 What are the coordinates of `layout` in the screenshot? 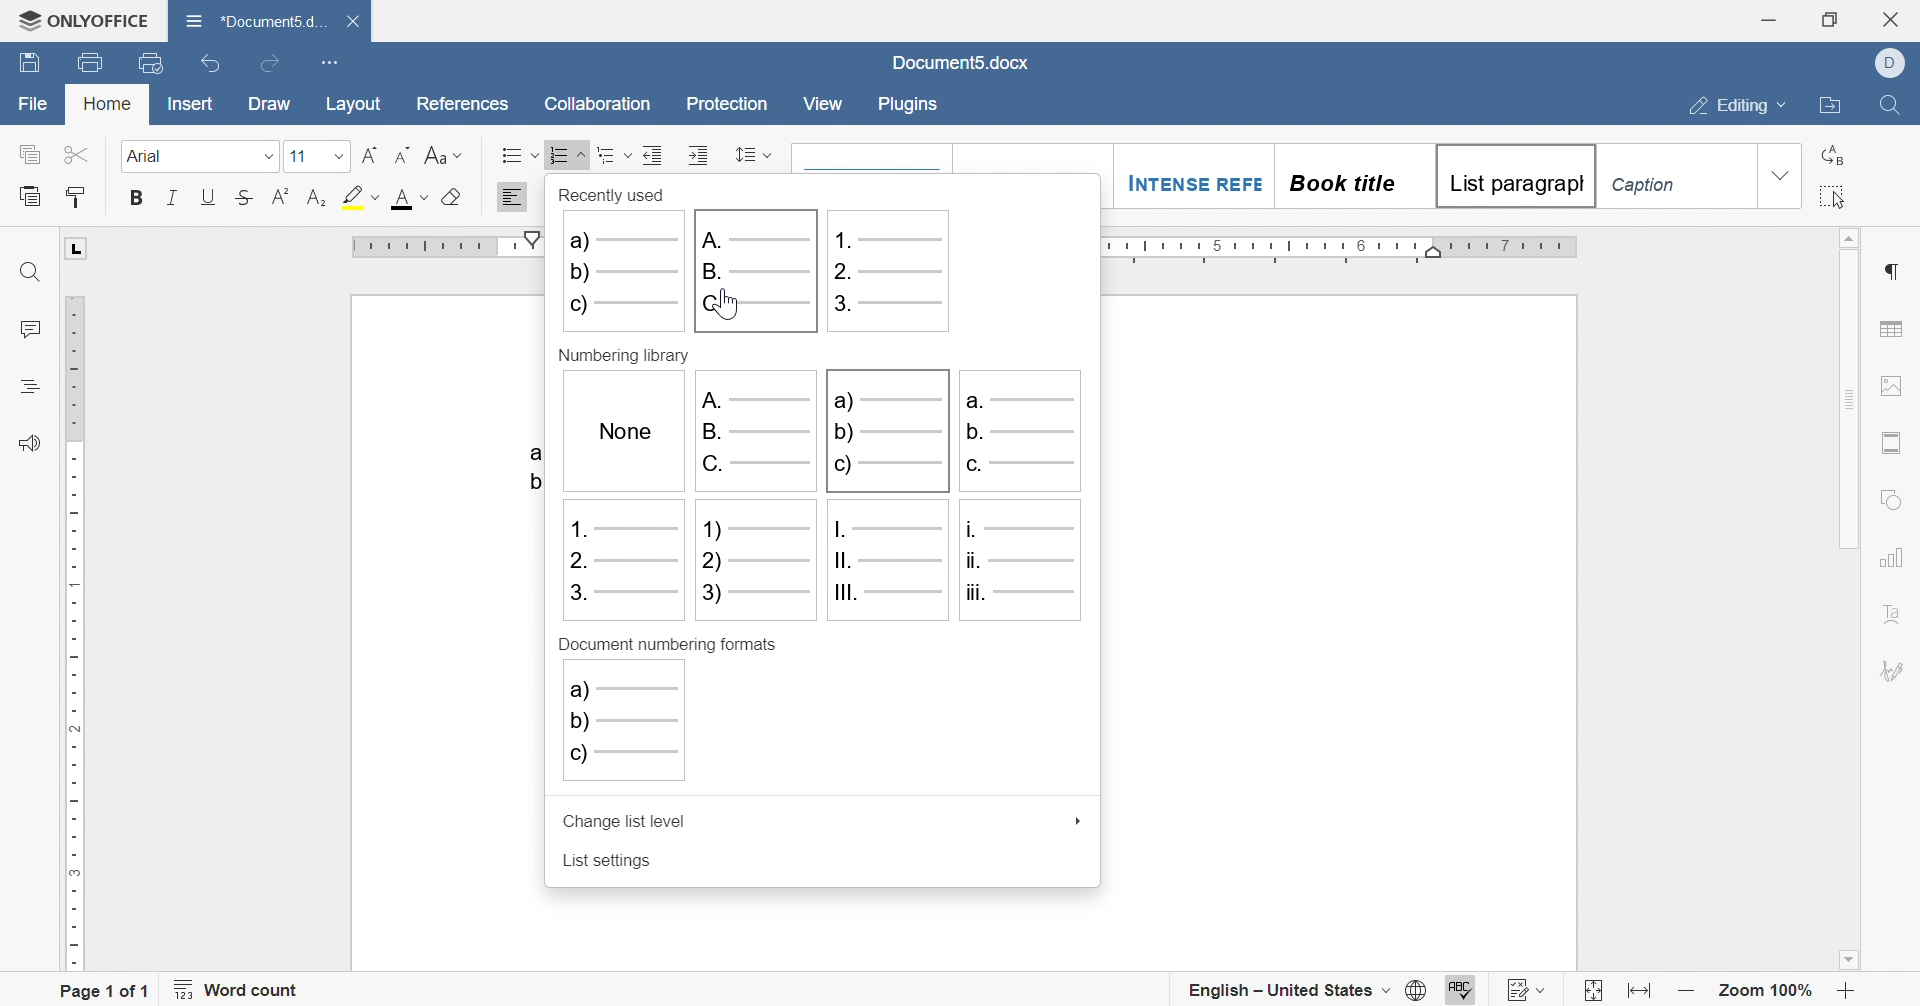 It's located at (353, 104).